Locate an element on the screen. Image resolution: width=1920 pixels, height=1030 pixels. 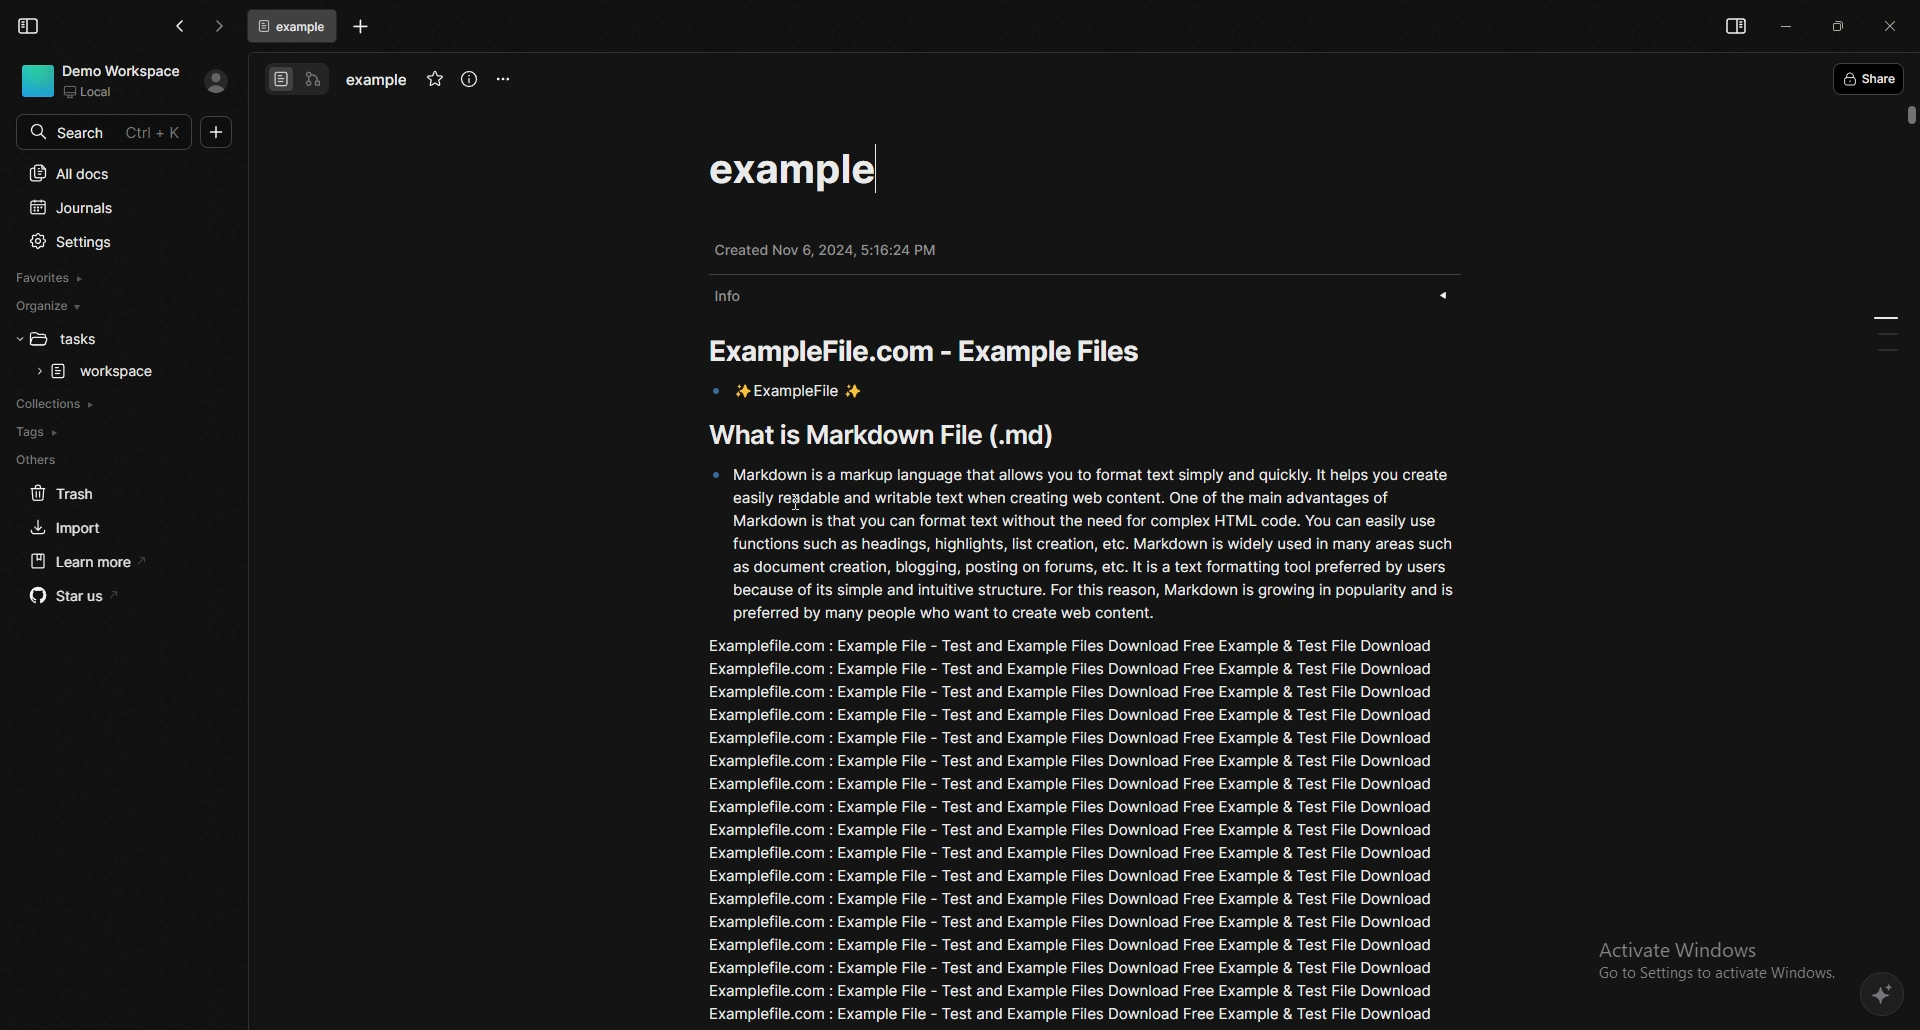
settings is located at coordinates (115, 243).